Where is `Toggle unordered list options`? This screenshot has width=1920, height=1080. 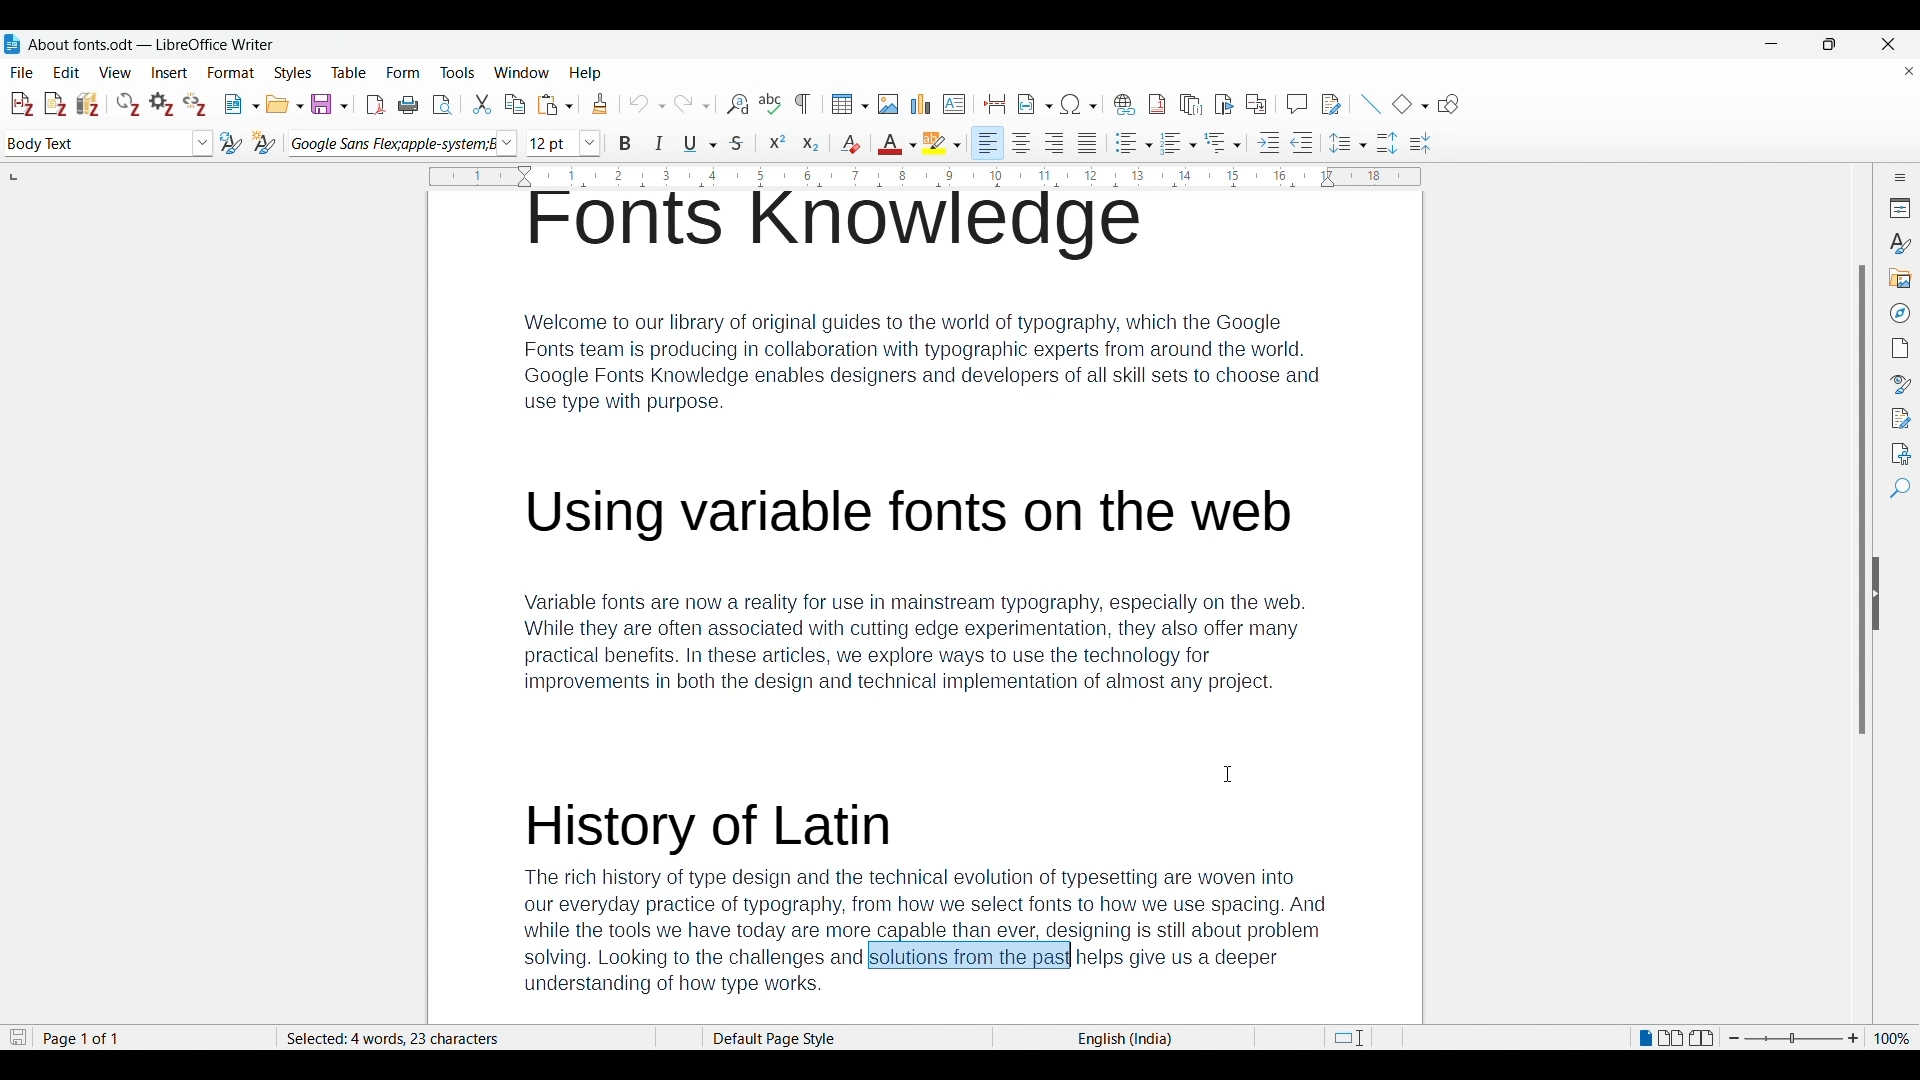 Toggle unordered list options is located at coordinates (1133, 143).